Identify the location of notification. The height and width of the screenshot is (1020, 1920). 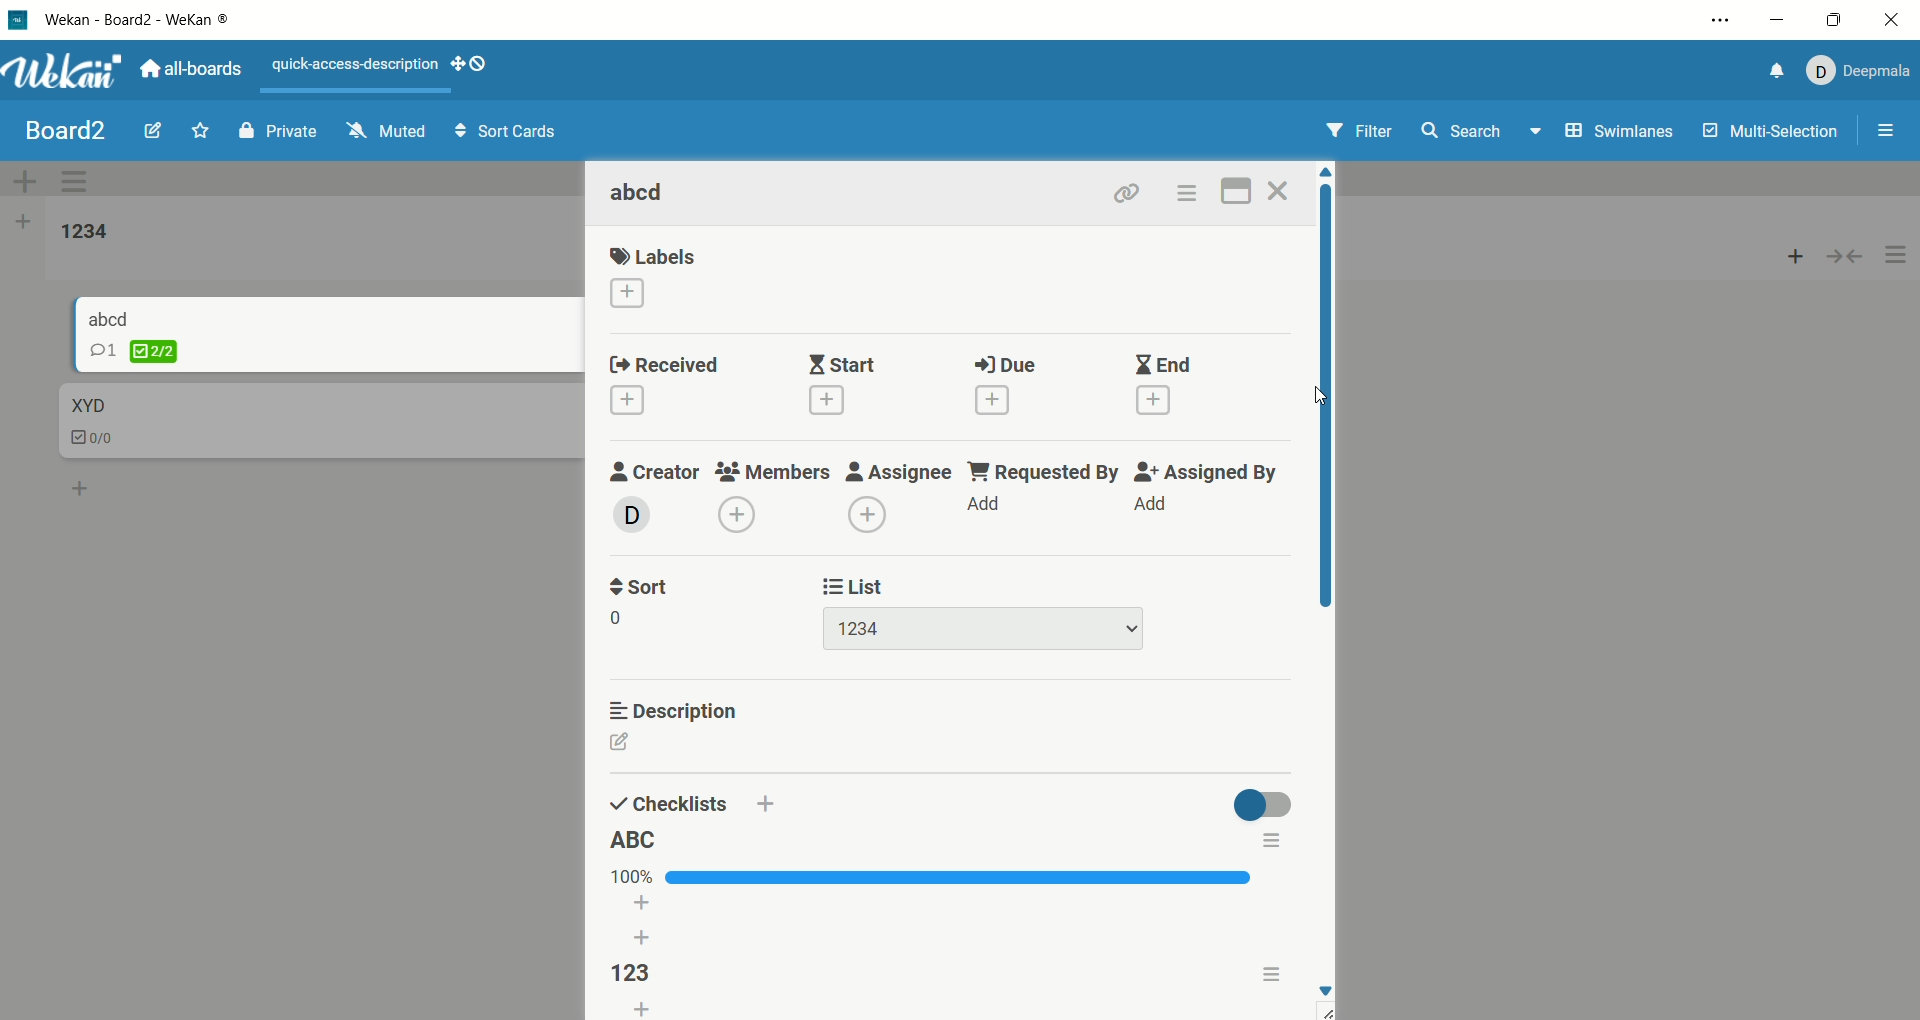
(1771, 74).